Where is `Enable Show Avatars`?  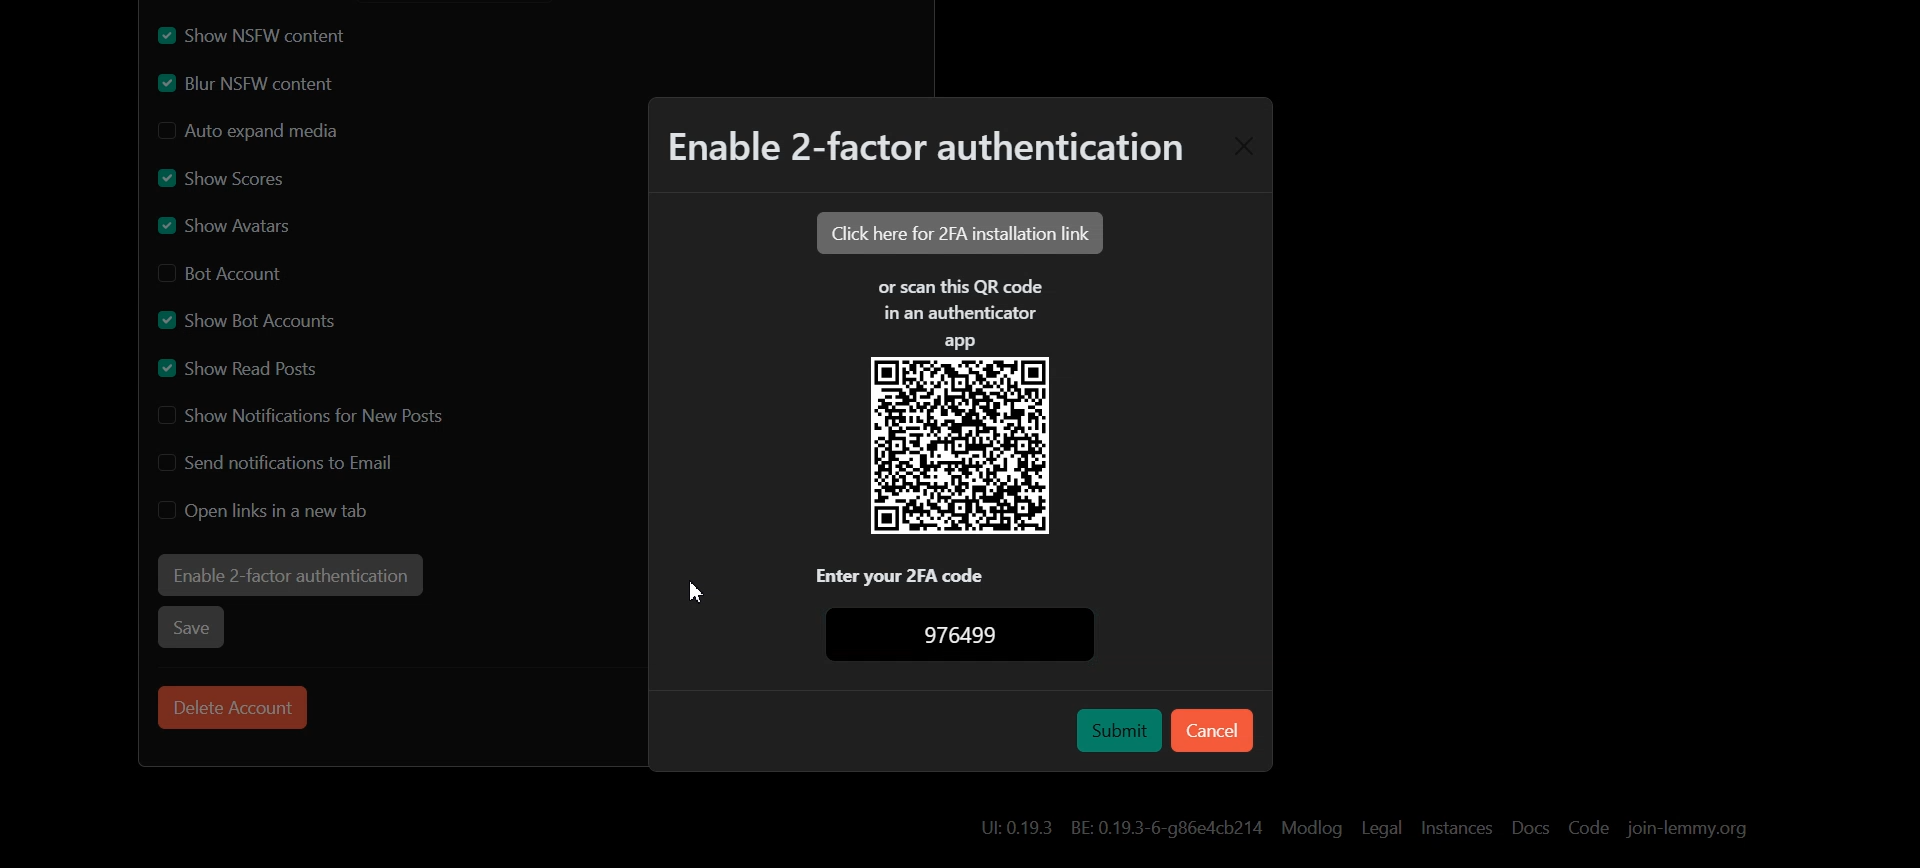
Enable Show Avatars is located at coordinates (236, 224).